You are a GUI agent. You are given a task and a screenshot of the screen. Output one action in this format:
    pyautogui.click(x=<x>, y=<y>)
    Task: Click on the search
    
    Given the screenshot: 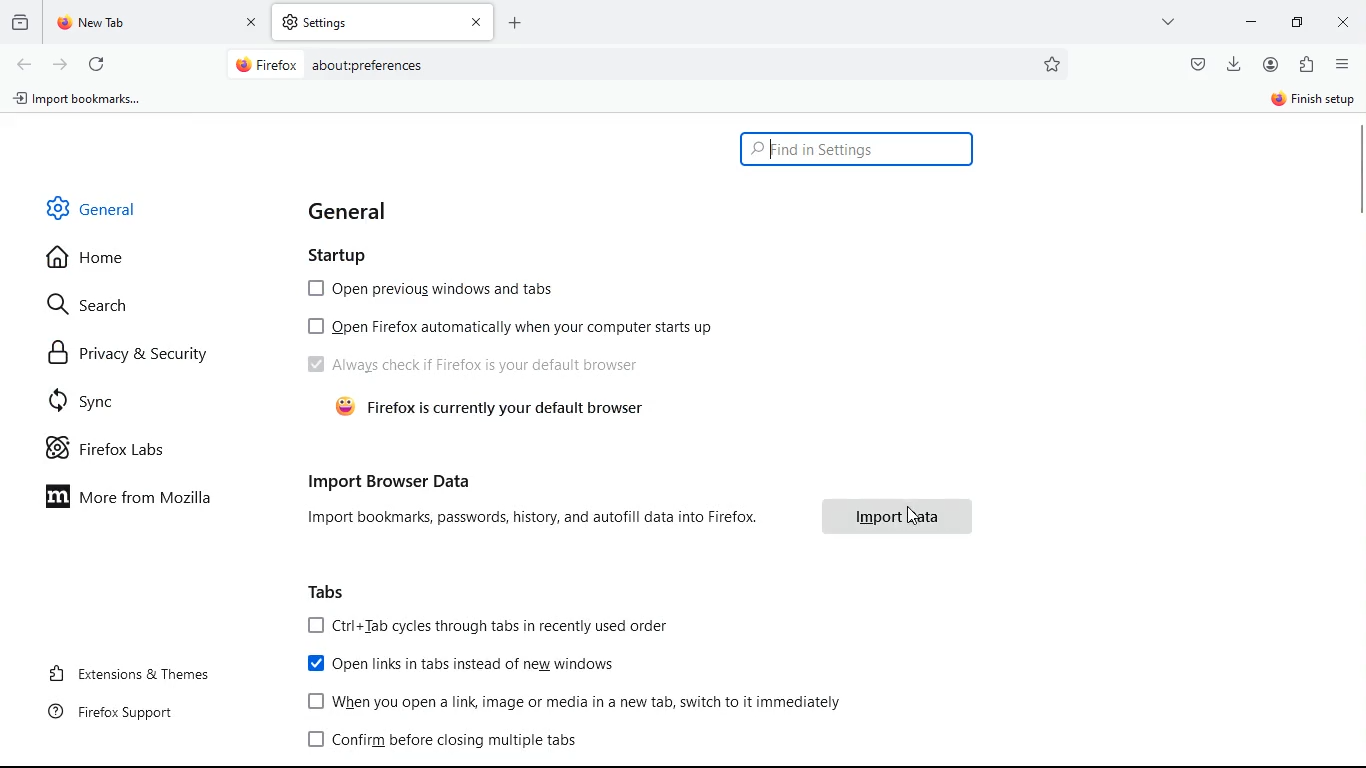 What is the action you would take?
    pyautogui.click(x=93, y=307)
    